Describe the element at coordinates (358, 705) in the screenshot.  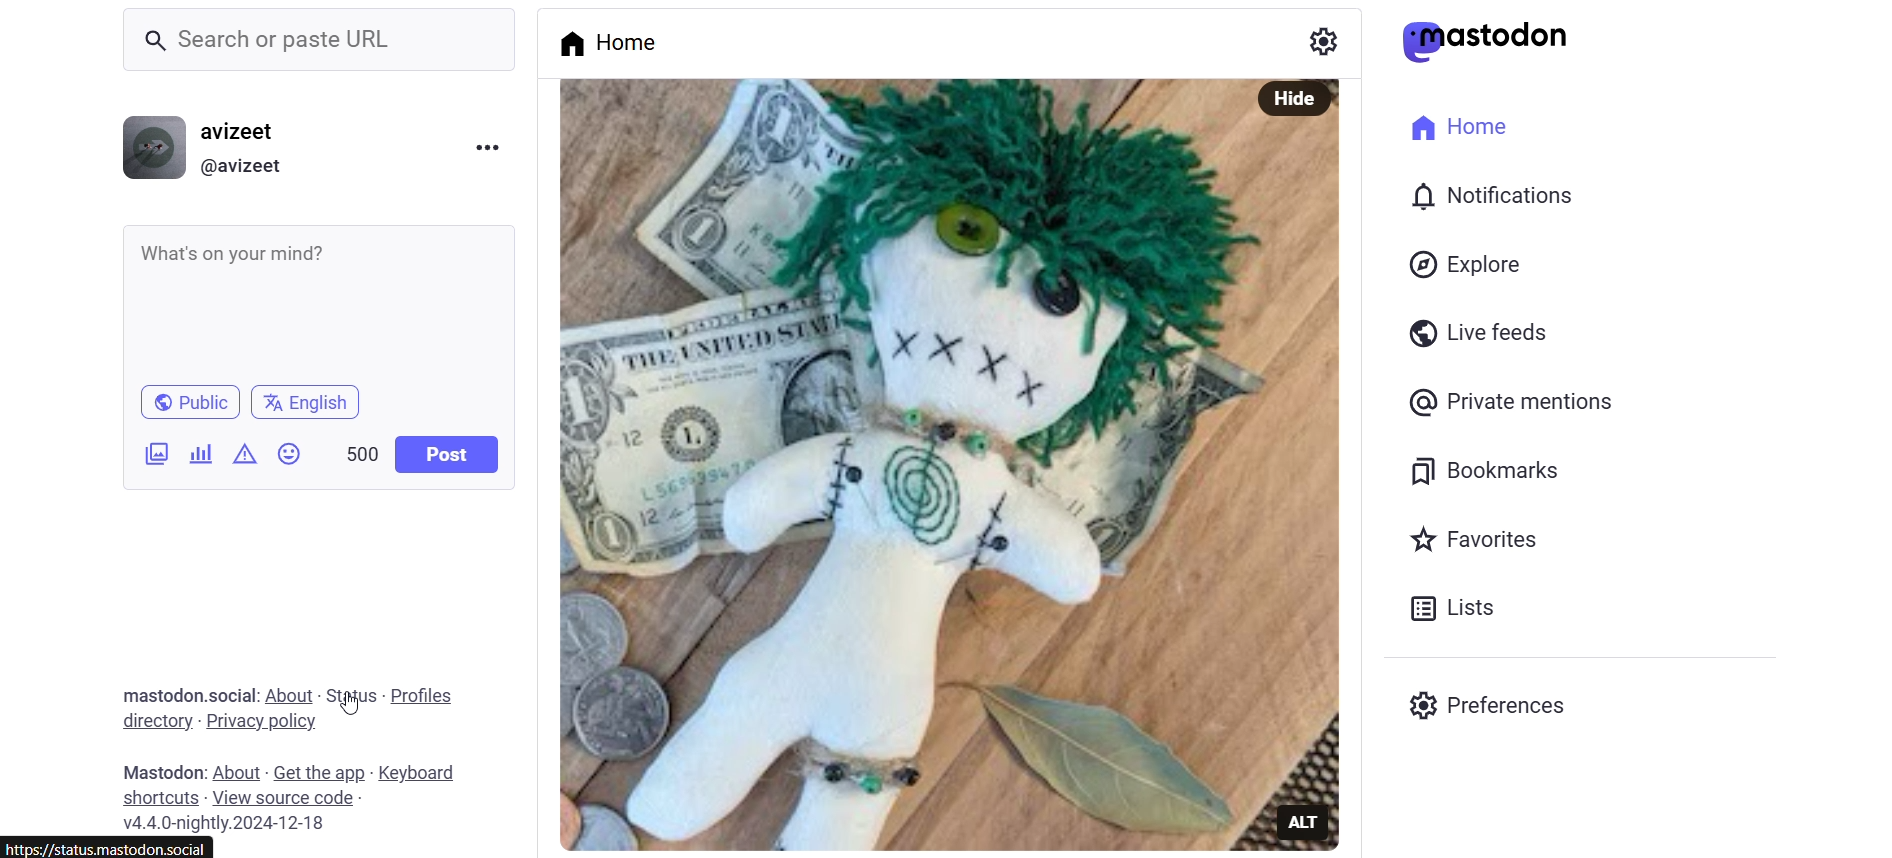
I see `cursor` at that location.